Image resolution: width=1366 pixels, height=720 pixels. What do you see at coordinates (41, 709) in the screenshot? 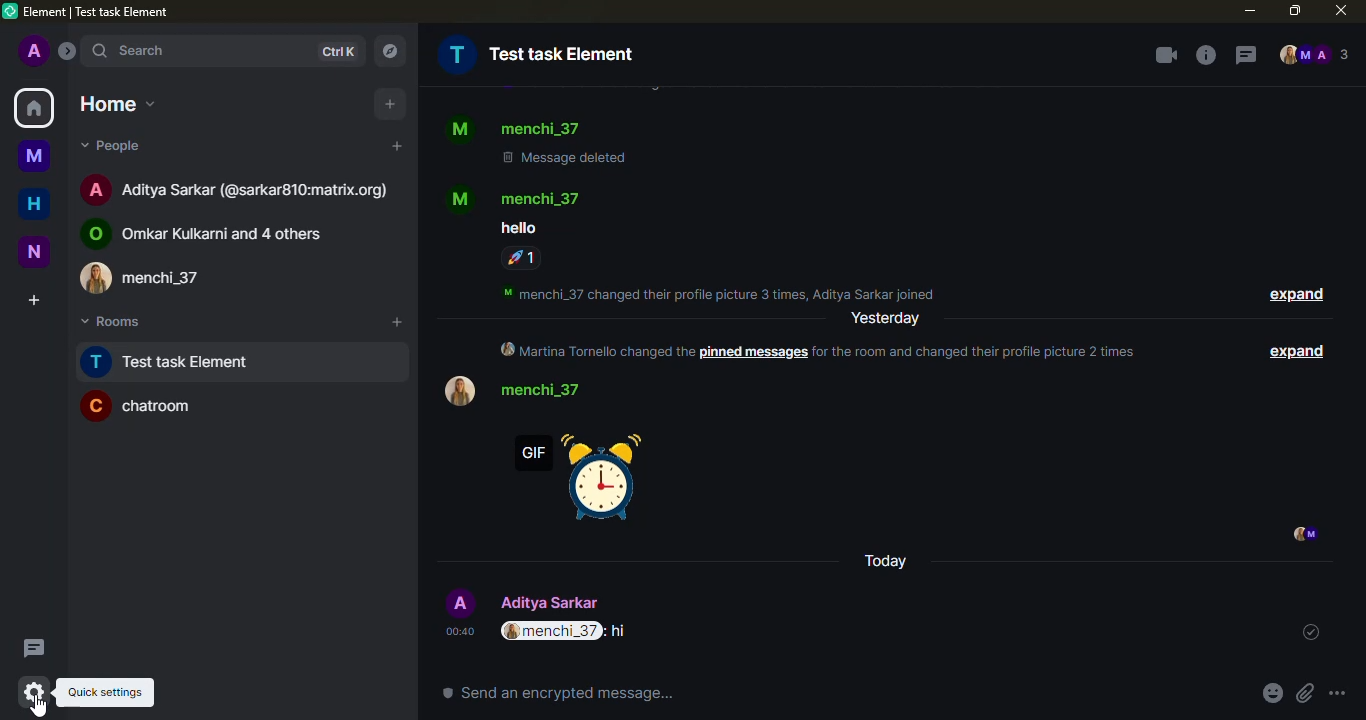
I see `cursor` at bounding box center [41, 709].